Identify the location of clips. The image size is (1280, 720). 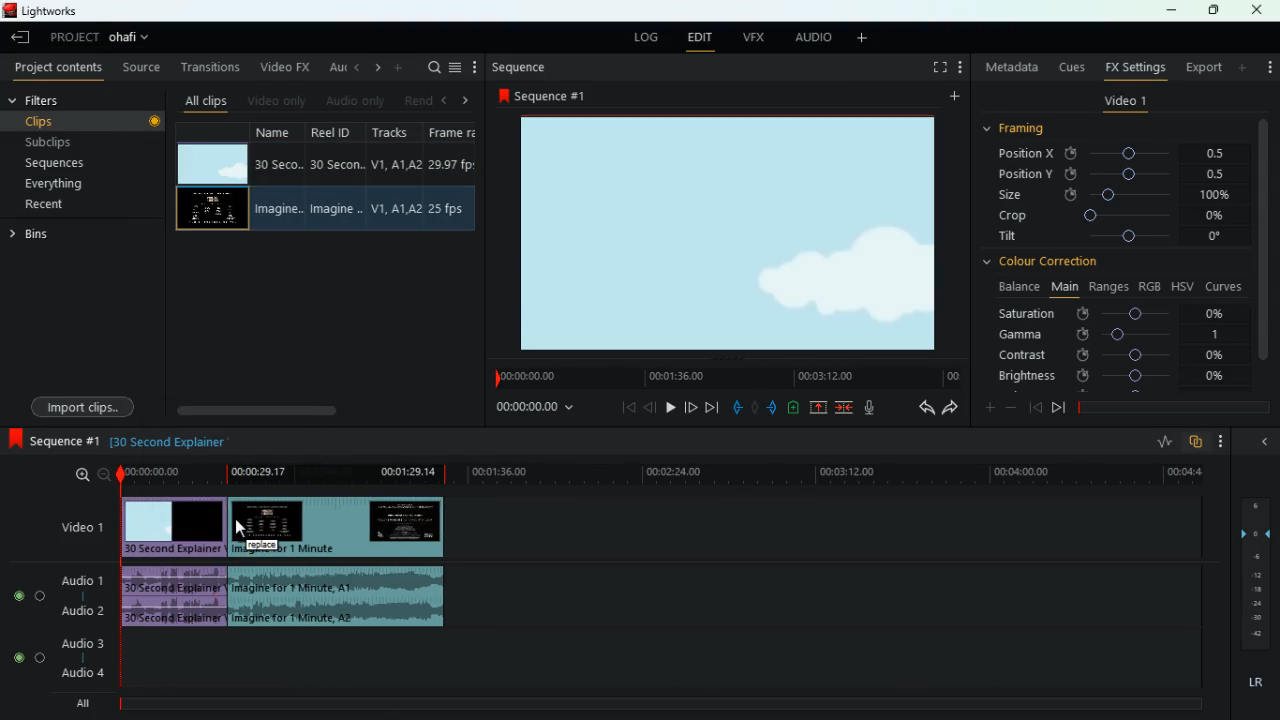
(87, 120).